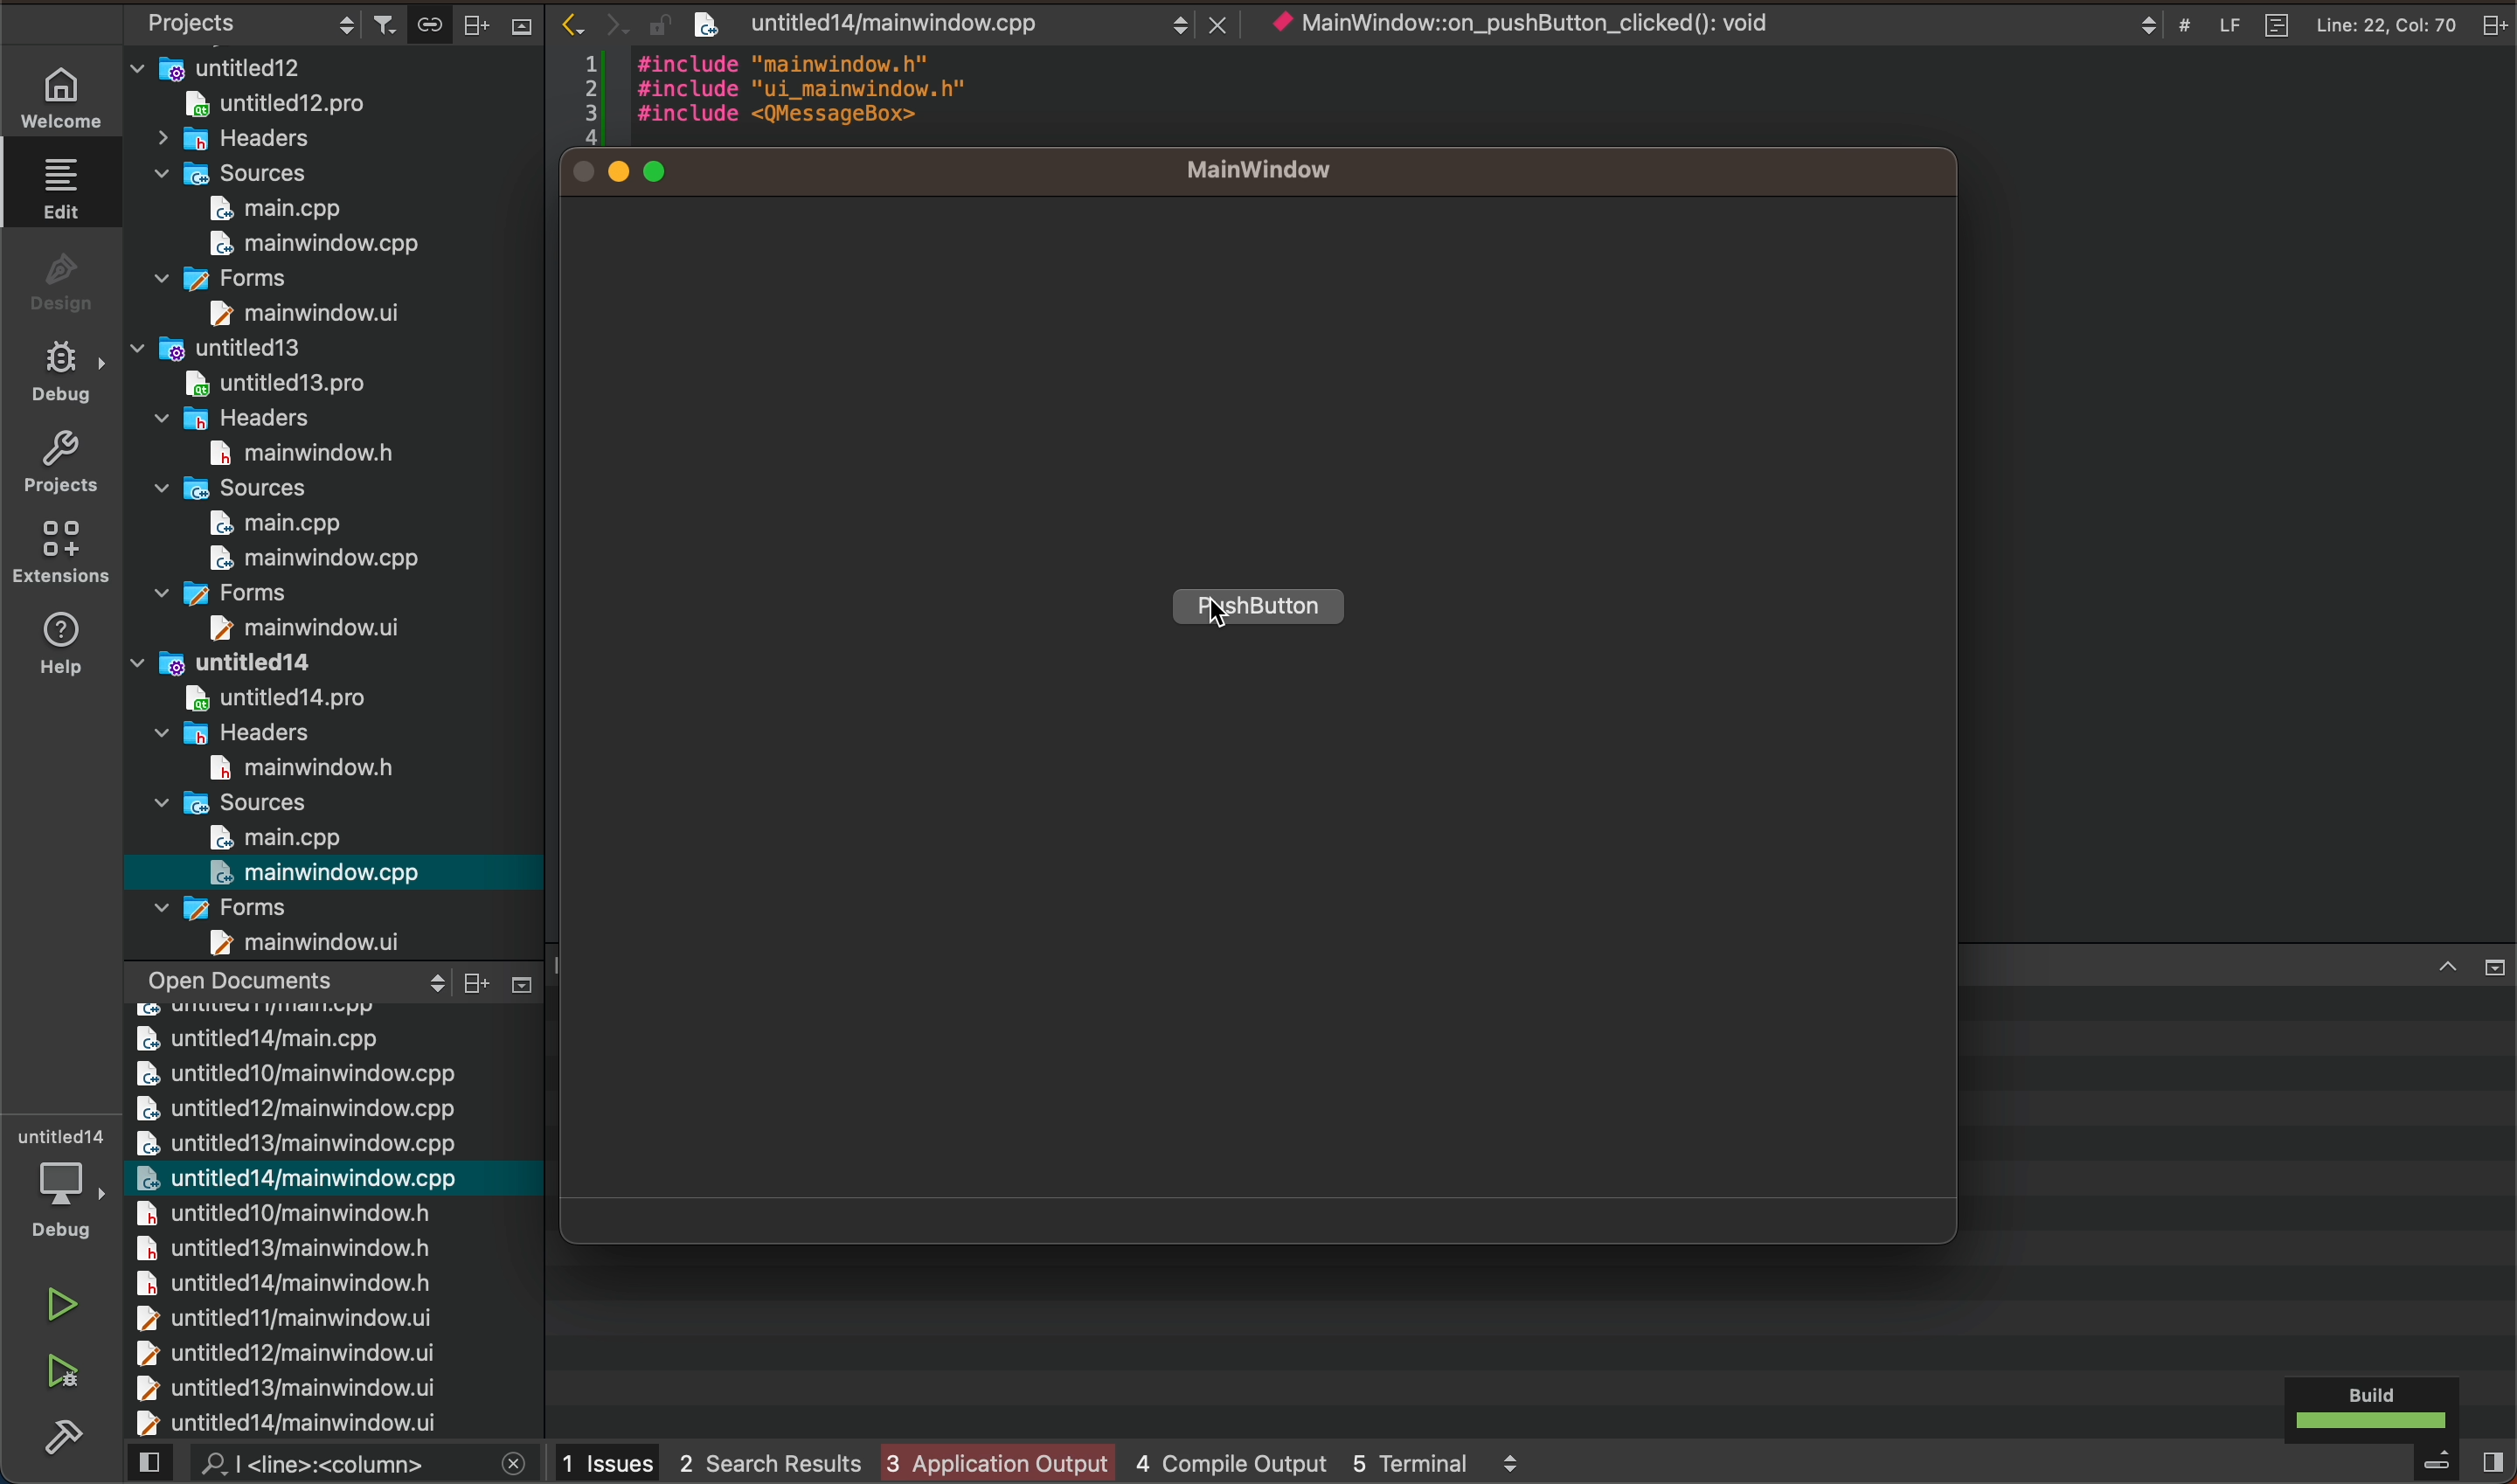  What do you see at coordinates (63, 1435) in the screenshot?
I see `` at bounding box center [63, 1435].